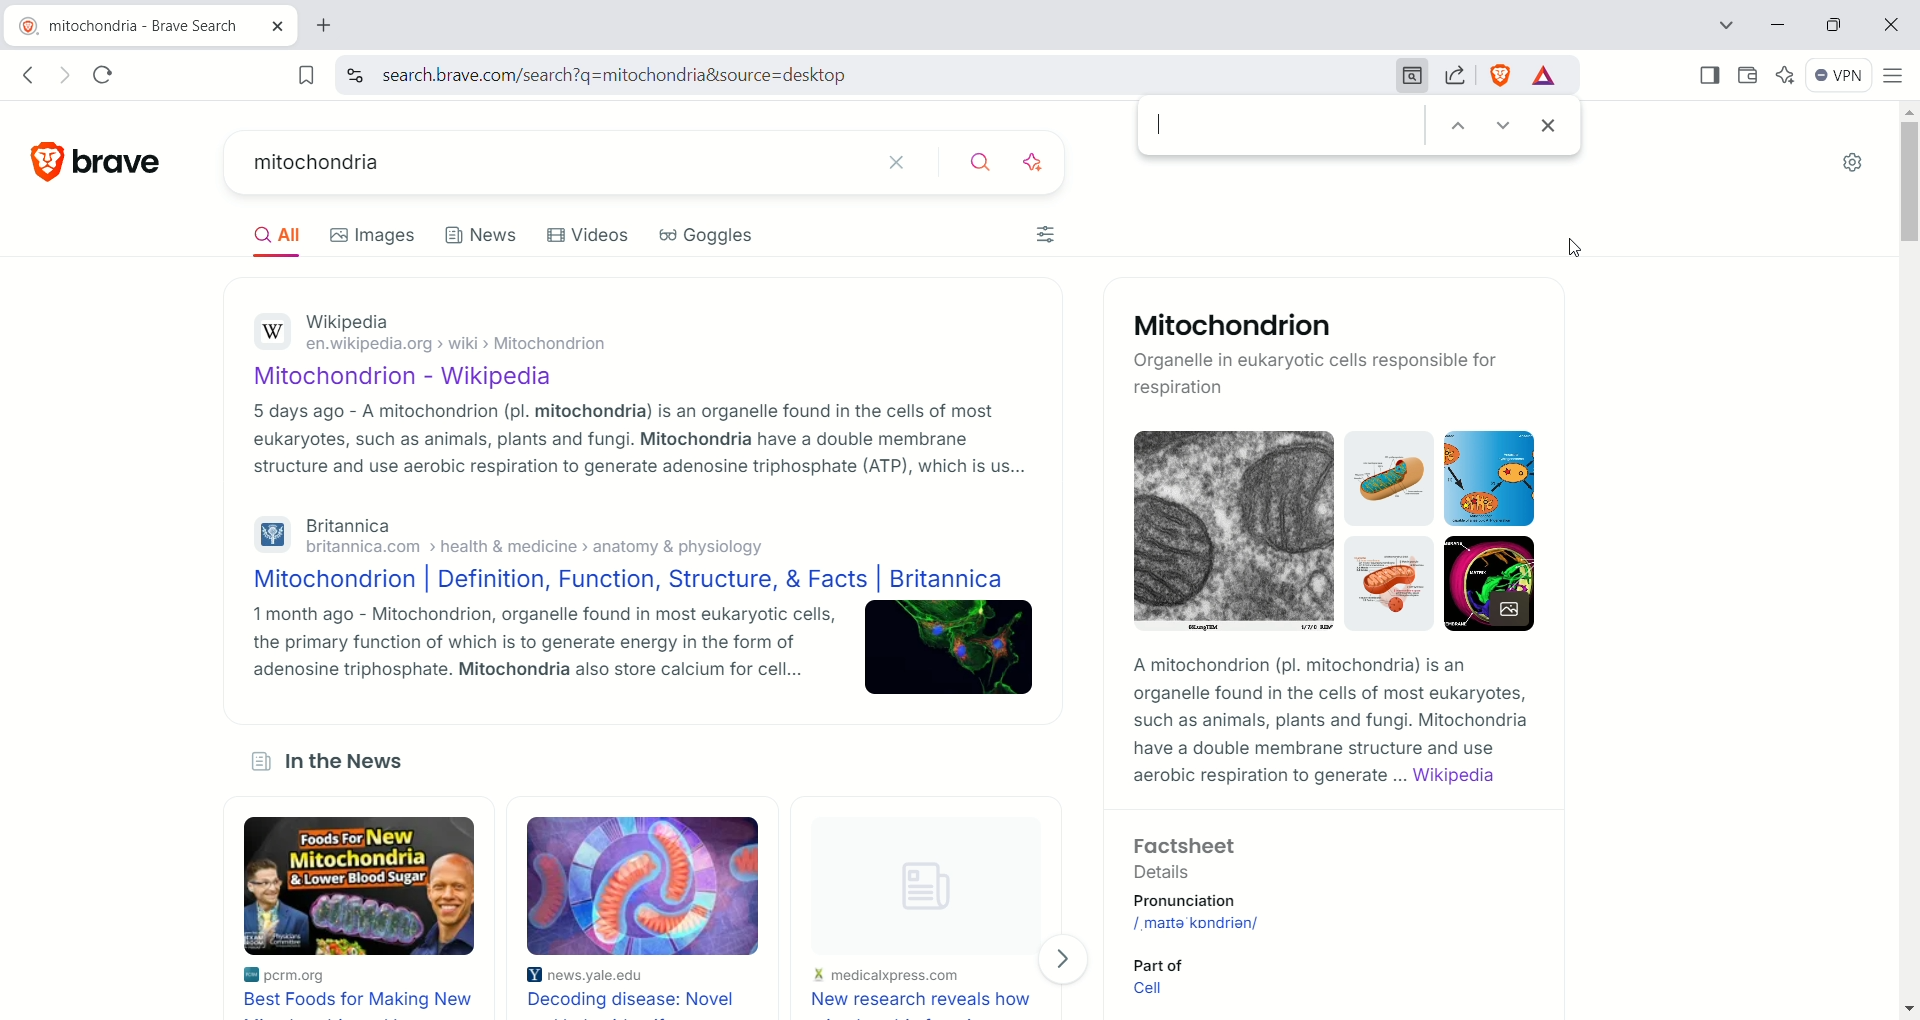  What do you see at coordinates (886, 978) in the screenshot?
I see `medicalpress.com` at bounding box center [886, 978].